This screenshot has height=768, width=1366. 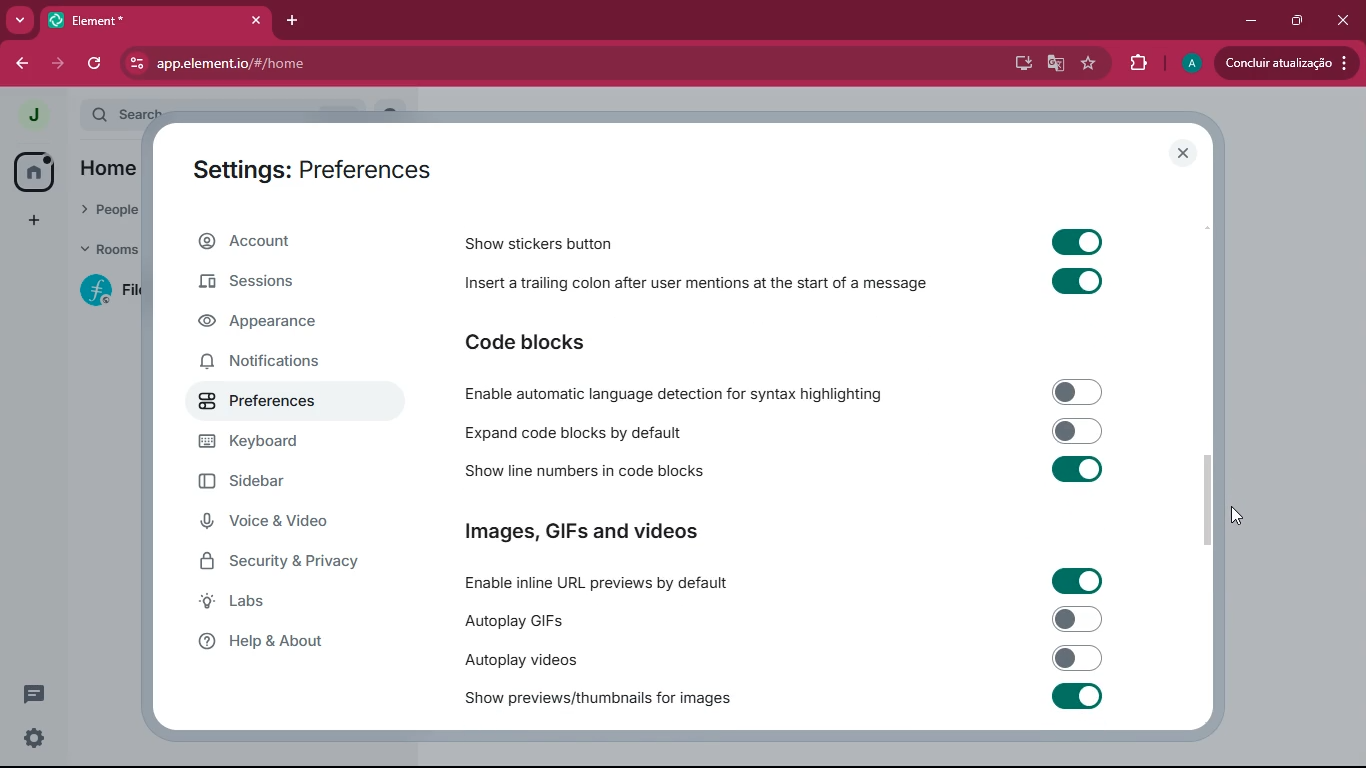 What do you see at coordinates (1079, 470) in the screenshot?
I see `` at bounding box center [1079, 470].